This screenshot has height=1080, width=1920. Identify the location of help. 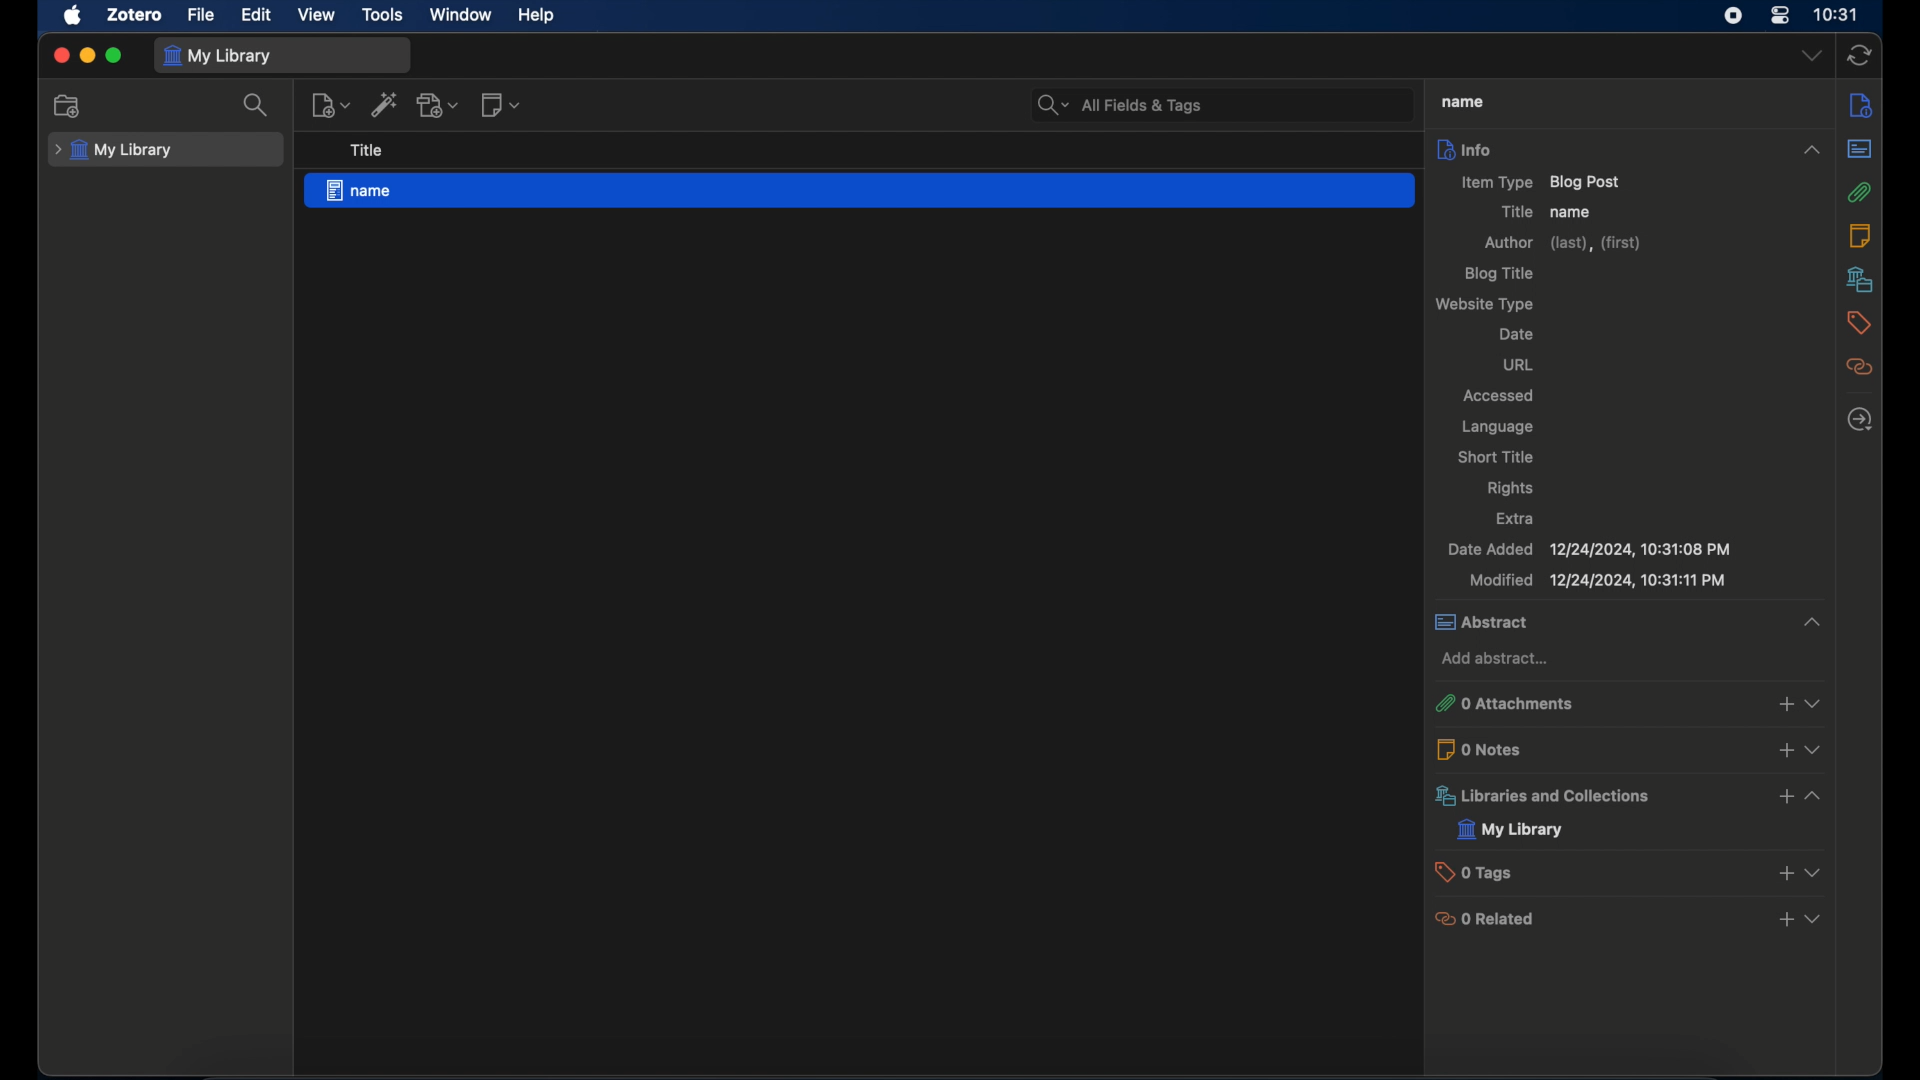
(536, 16).